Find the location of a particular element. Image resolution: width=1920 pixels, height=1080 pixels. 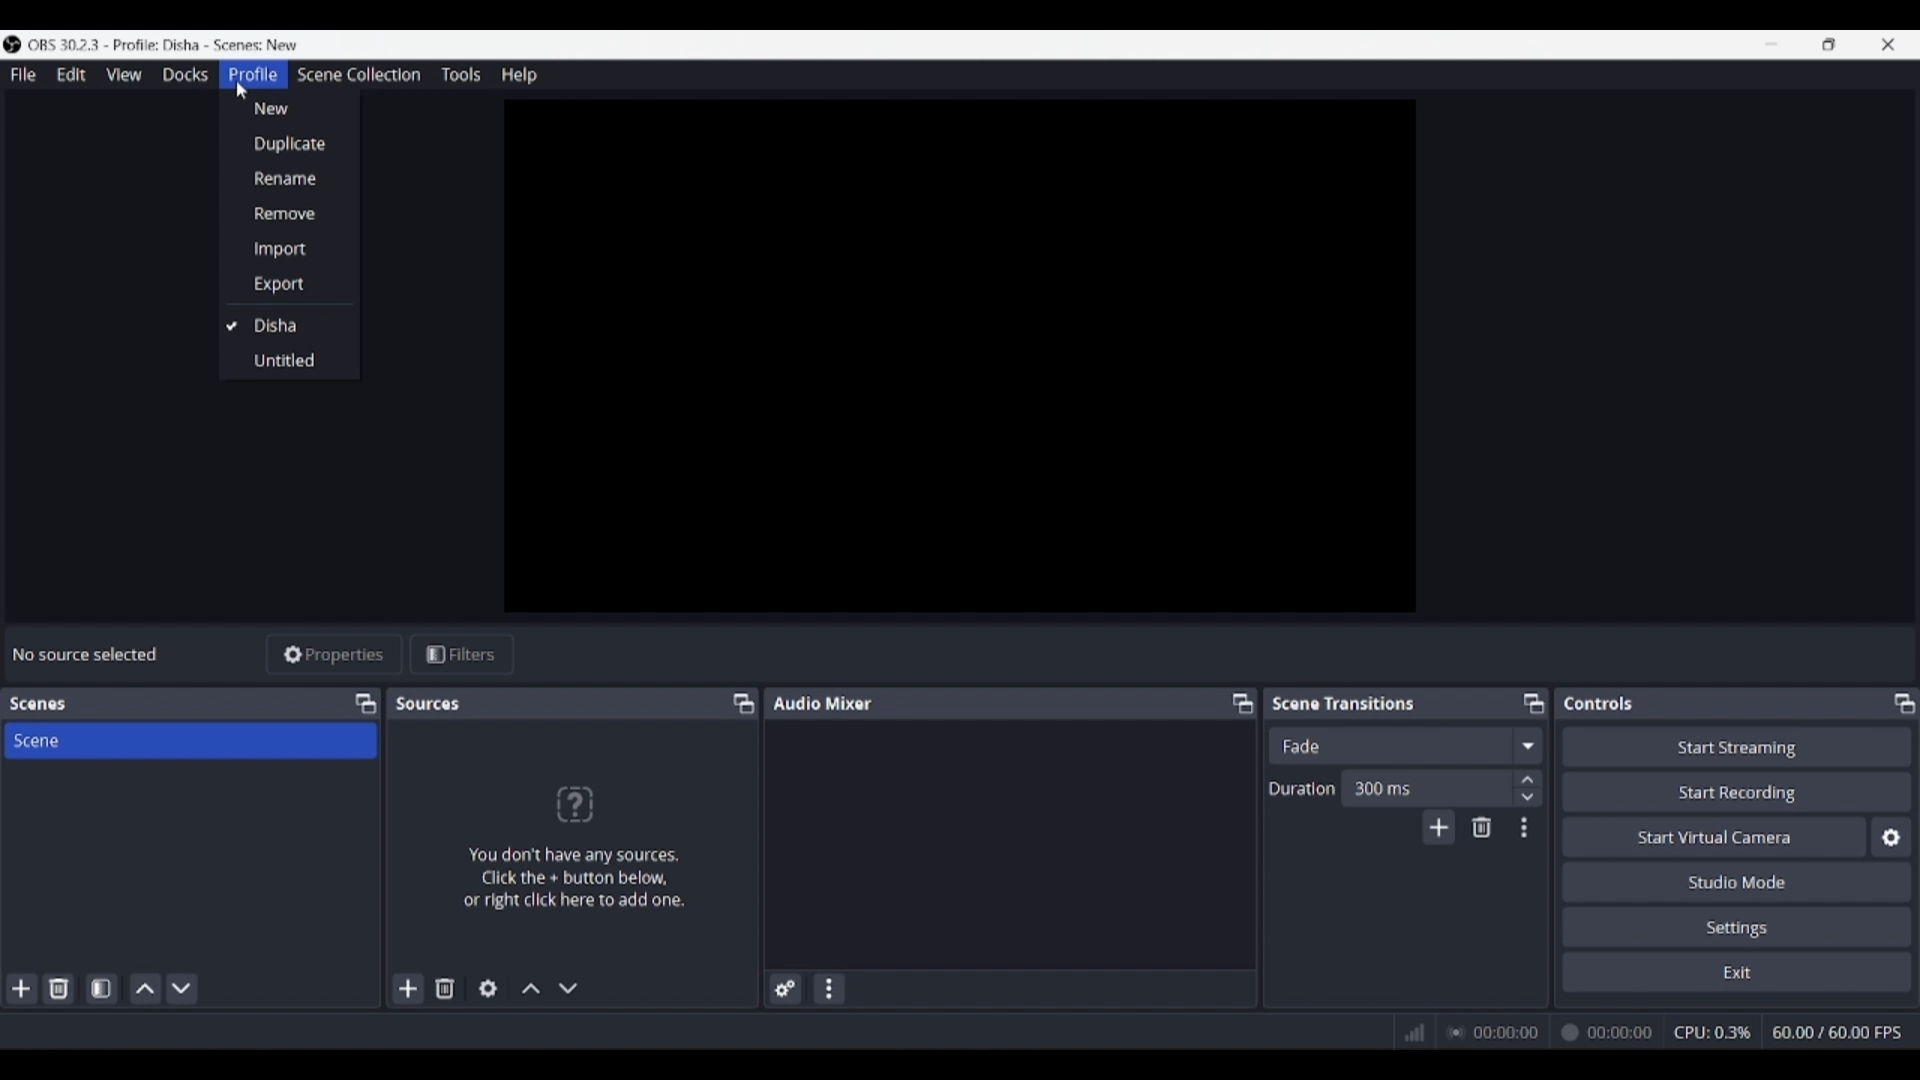

Float Scene transitions panel is located at coordinates (1534, 703).